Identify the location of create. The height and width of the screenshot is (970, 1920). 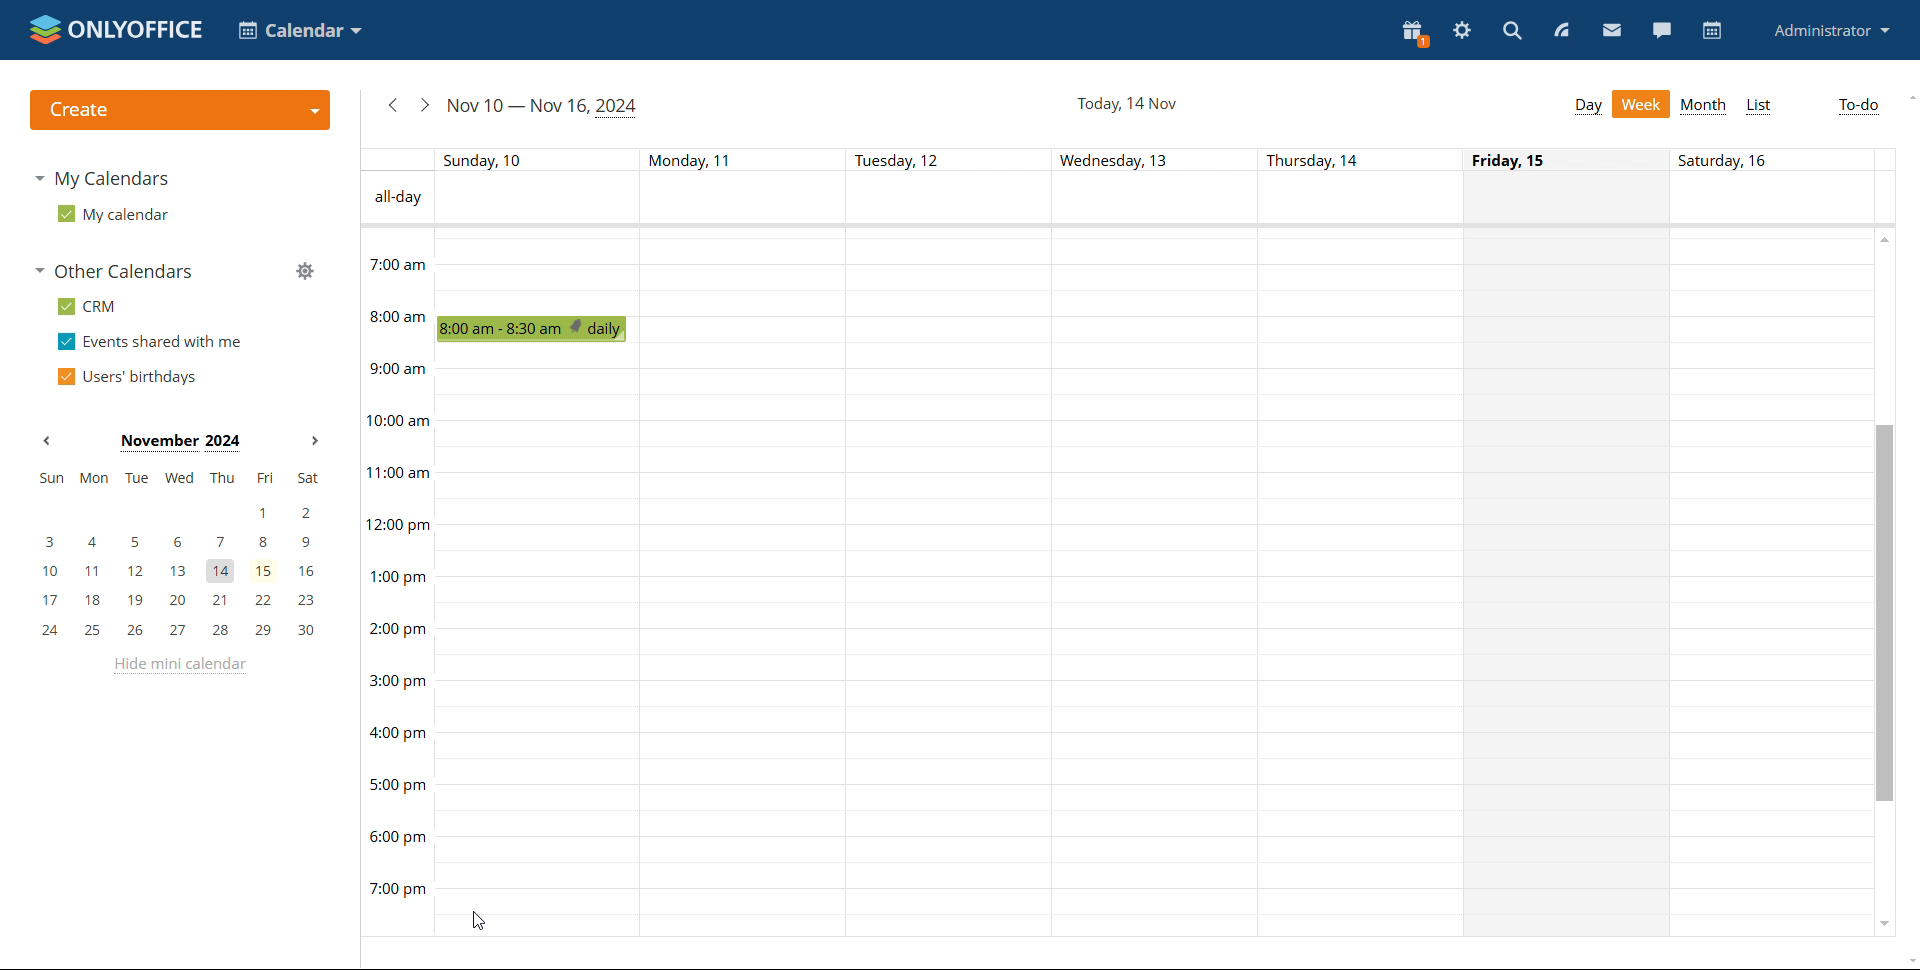
(179, 110).